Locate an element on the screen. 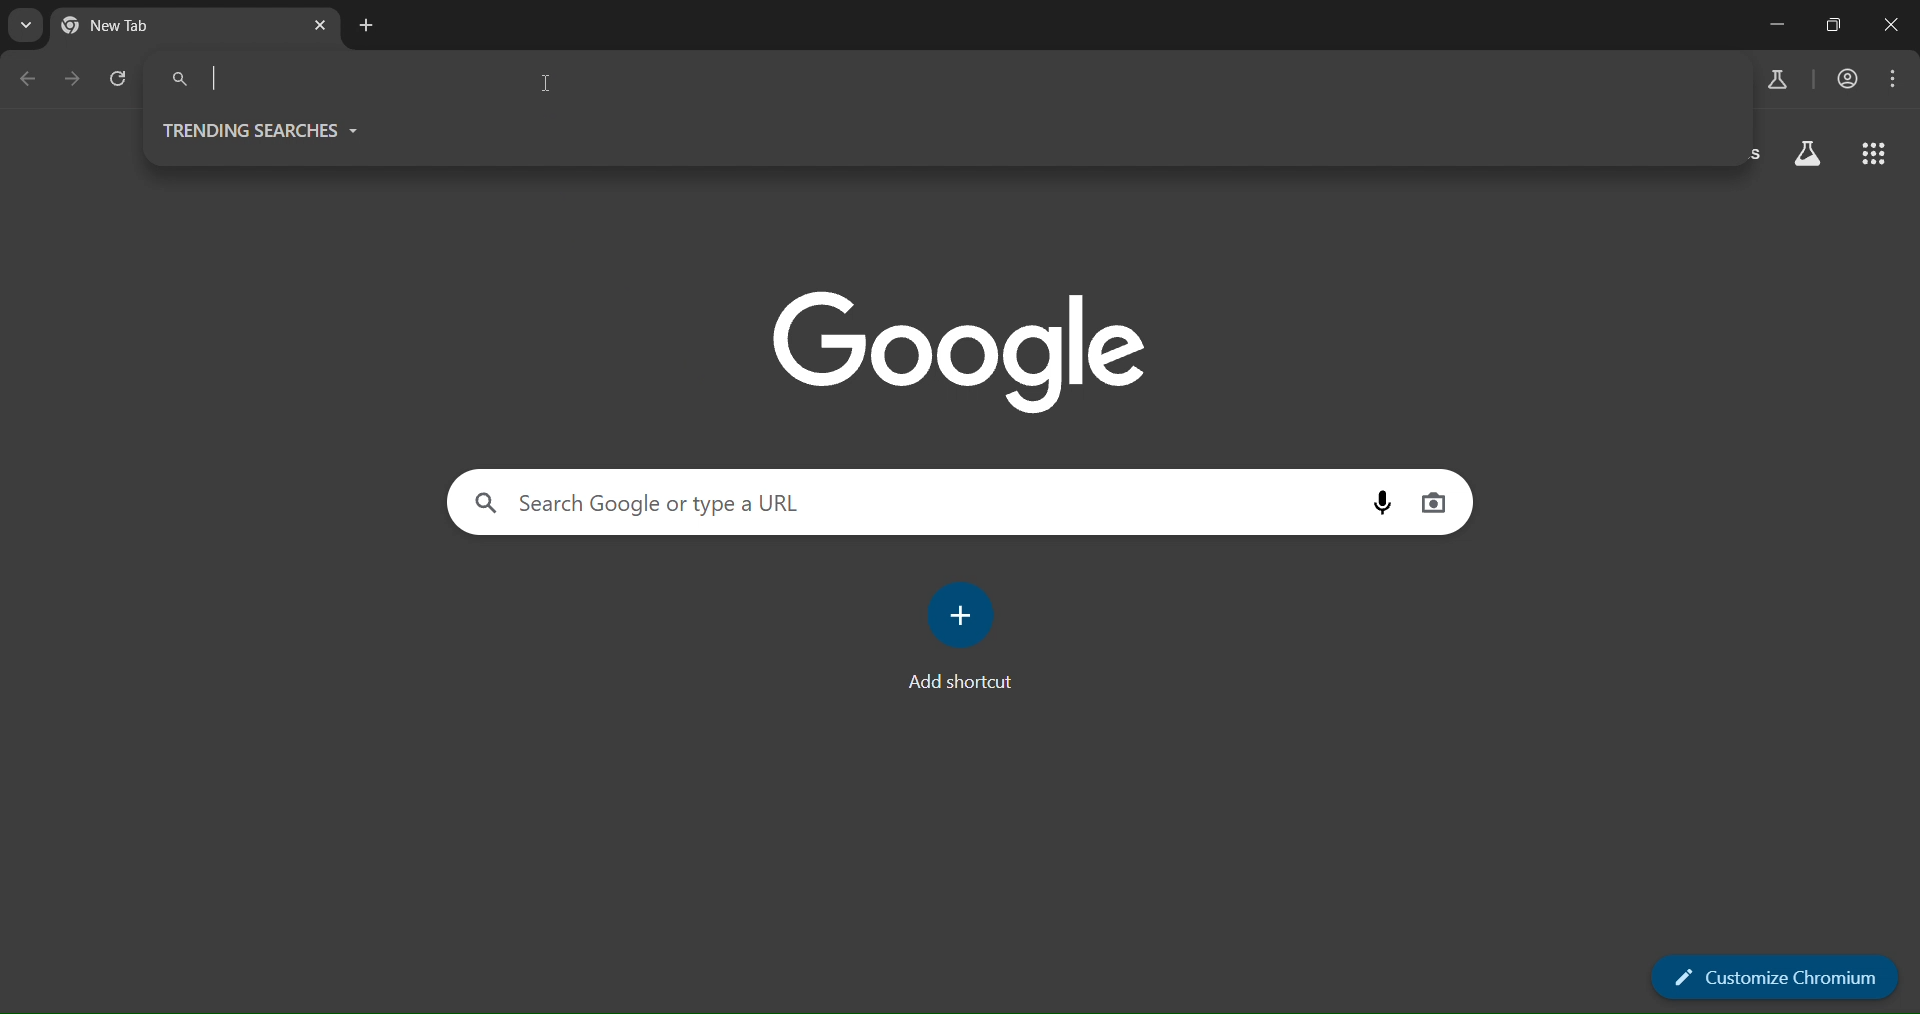 The height and width of the screenshot is (1014, 1920). Add shortcut is located at coordinates (962, 682).